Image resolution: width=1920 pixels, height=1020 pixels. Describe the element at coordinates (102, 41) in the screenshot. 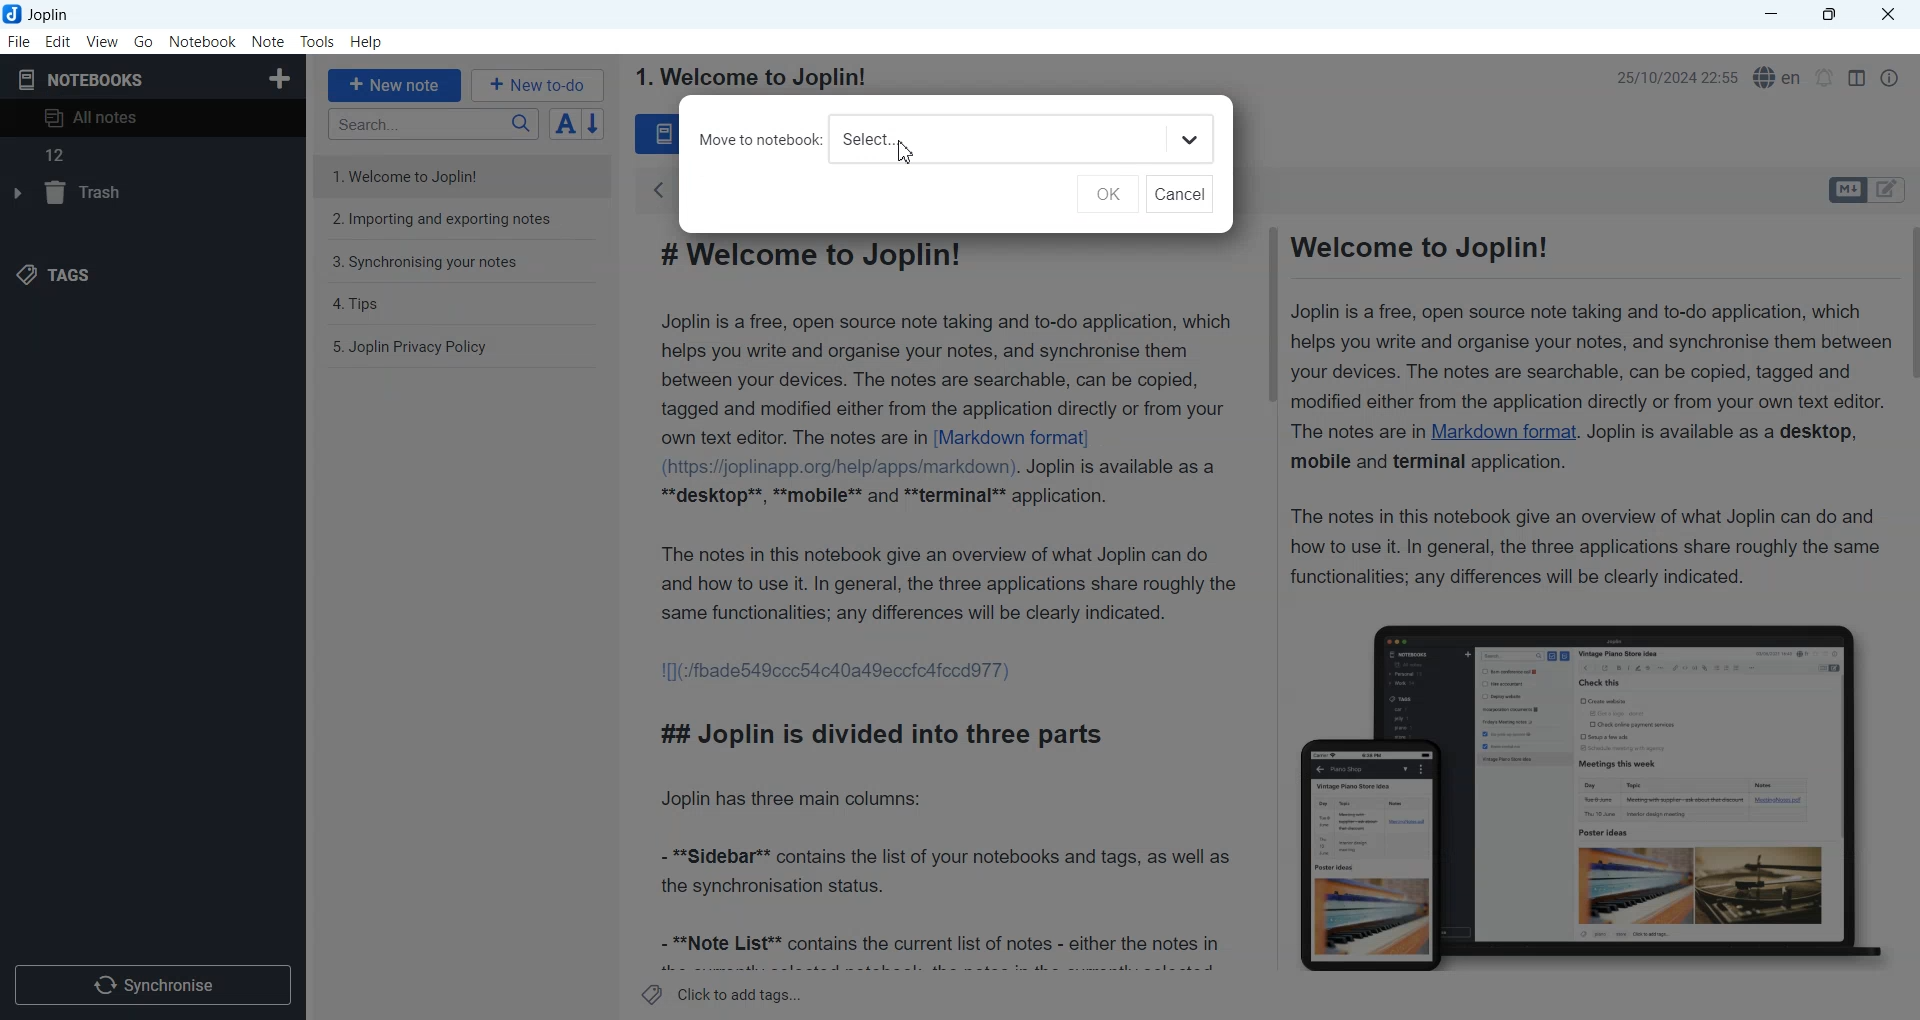

I see `View ` at that location.